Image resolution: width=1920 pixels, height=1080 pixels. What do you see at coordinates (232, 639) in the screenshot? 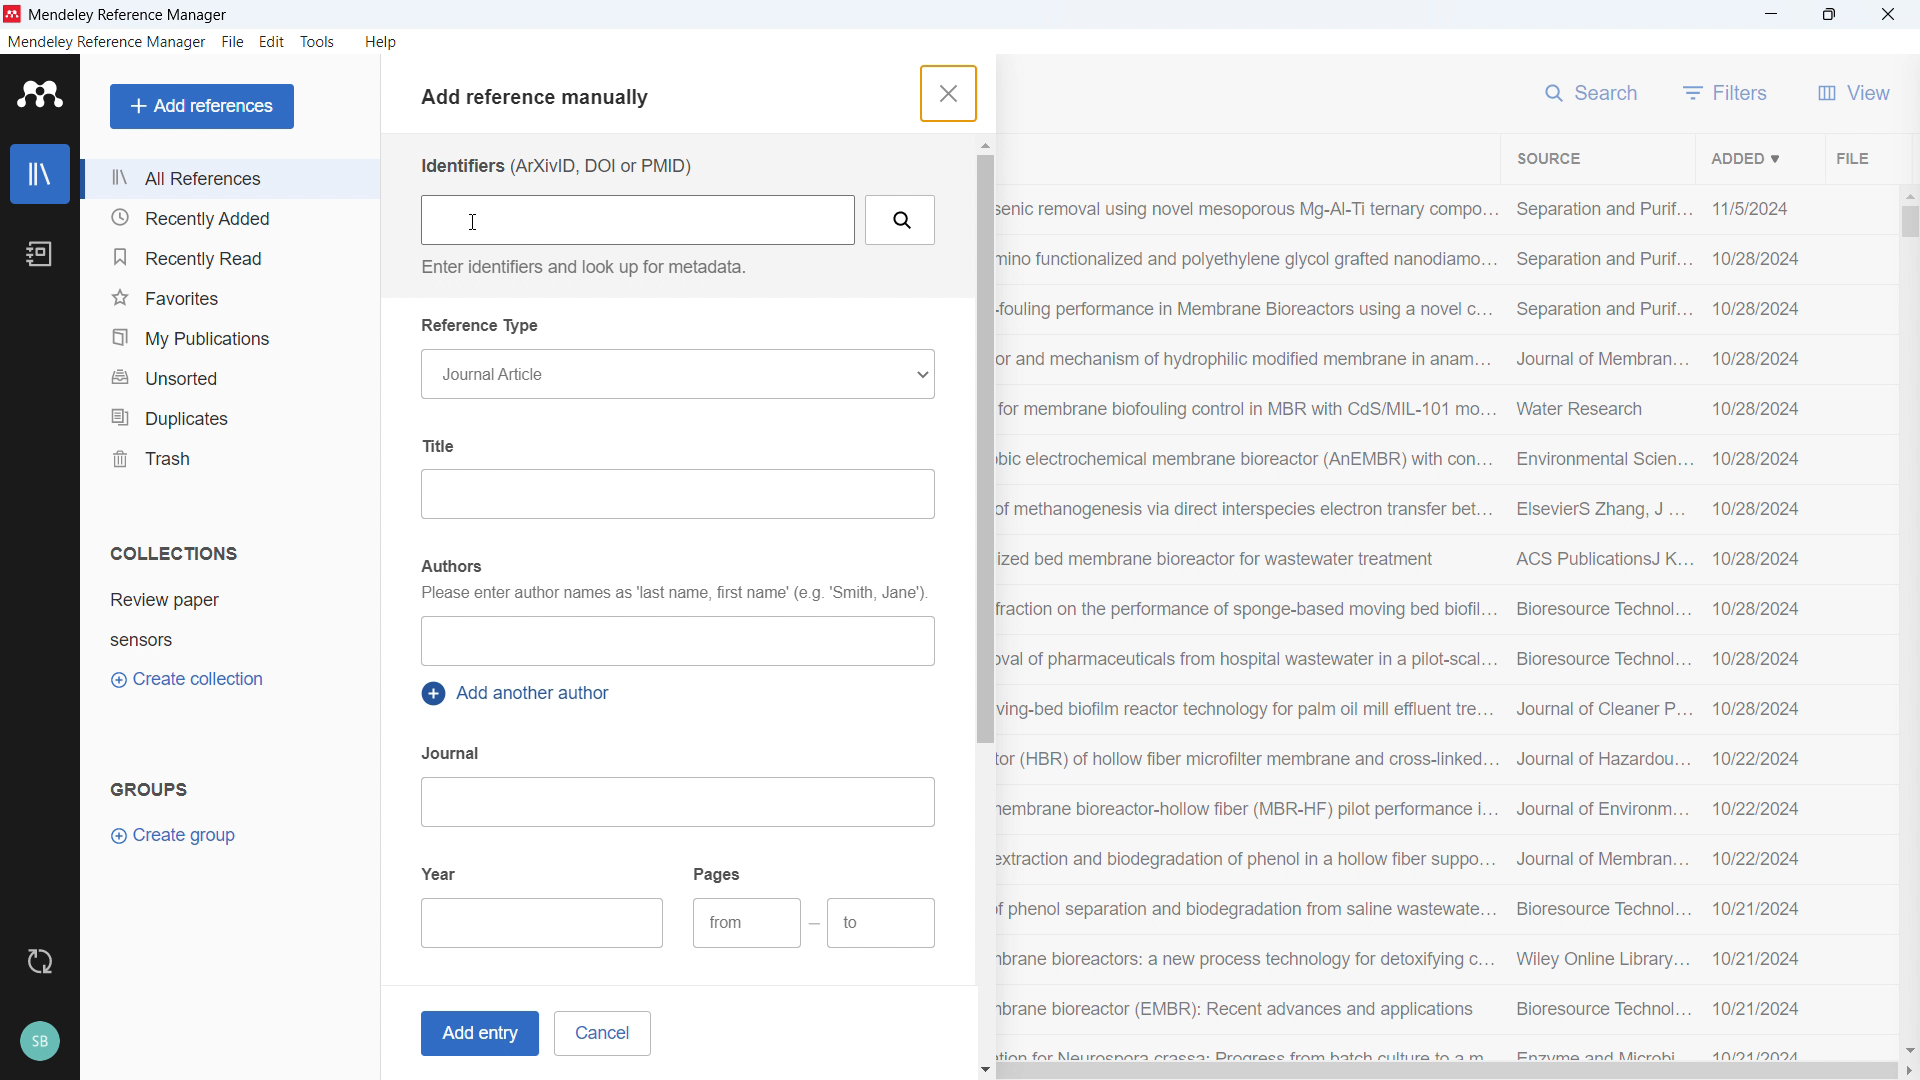
I see `Collection 2 ` at bounding box center [232, 639].